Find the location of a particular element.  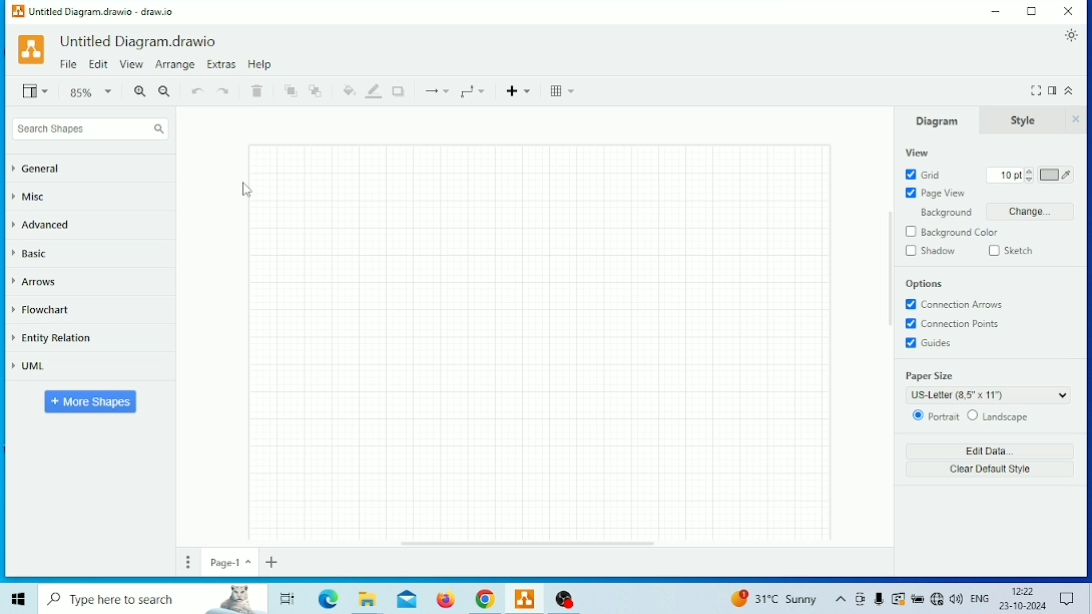

Speakers is located at coordinates (956, 598).